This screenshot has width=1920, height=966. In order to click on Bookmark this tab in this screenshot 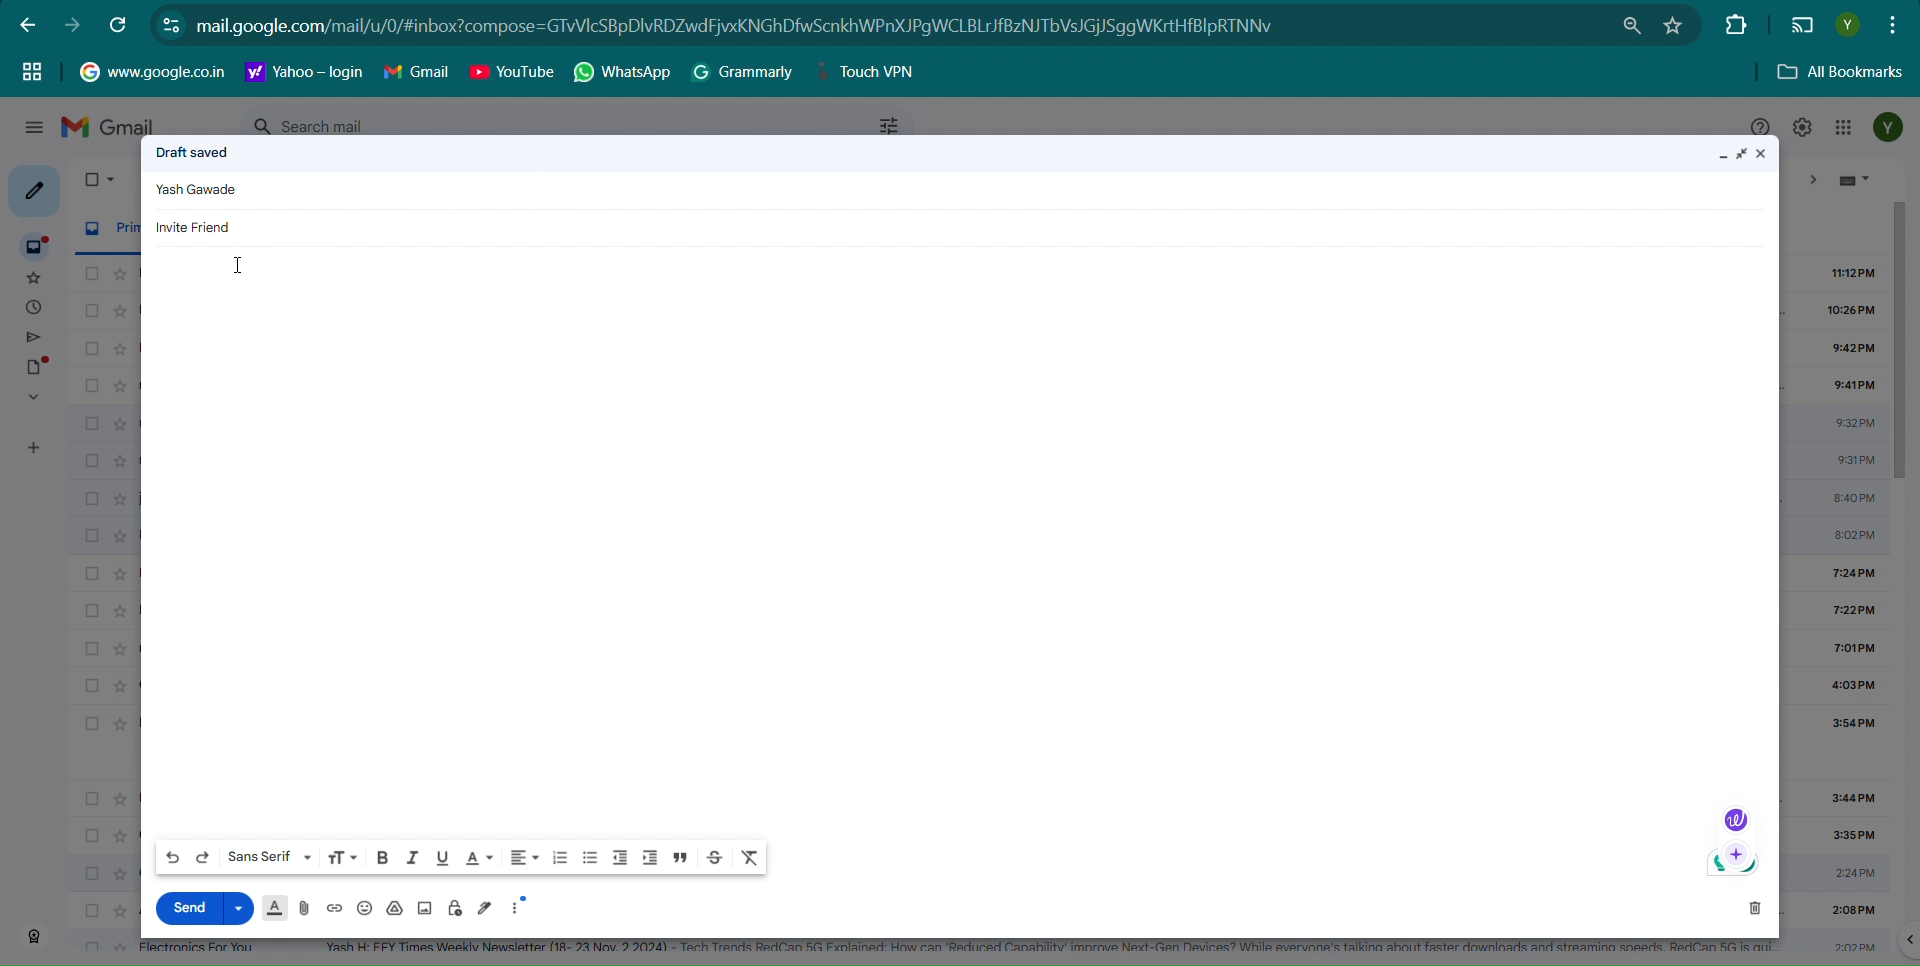, I will do `click(1673, 25)`.